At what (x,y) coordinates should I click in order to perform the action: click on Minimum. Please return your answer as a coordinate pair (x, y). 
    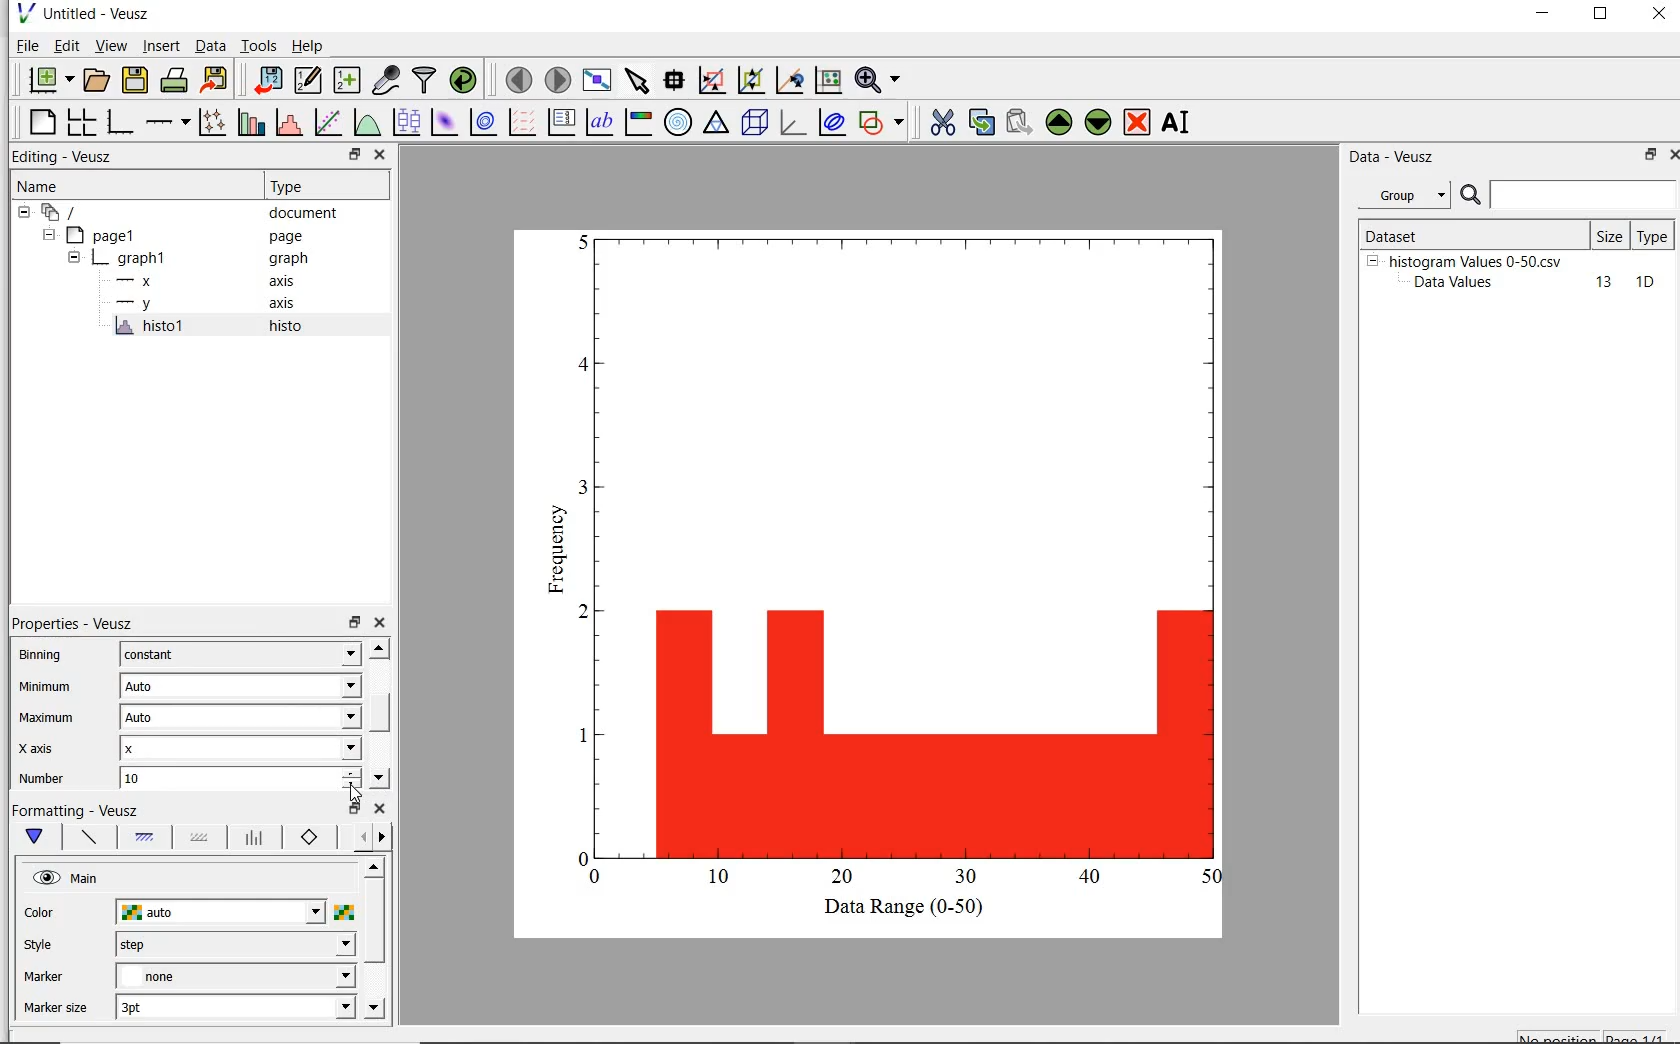
    Looking at the image, I should click on (47, 688).